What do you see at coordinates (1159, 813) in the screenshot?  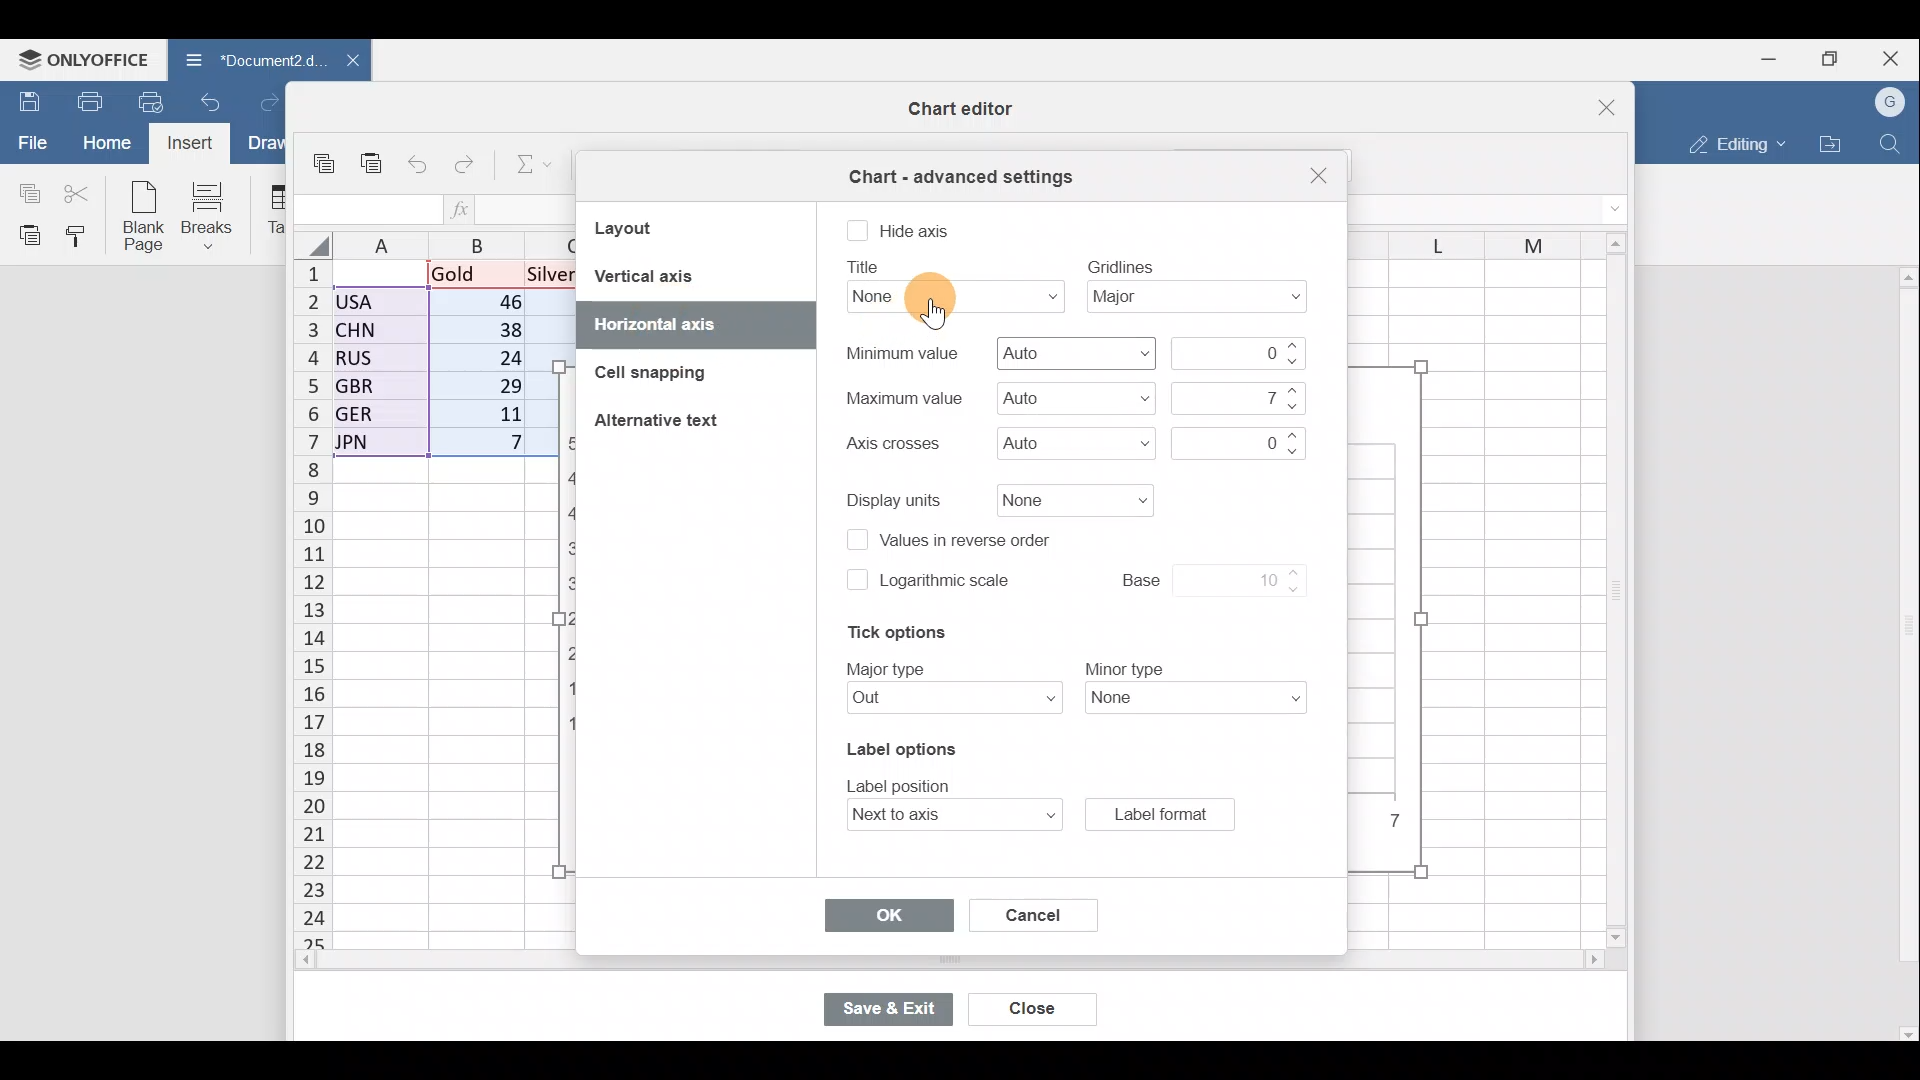 I see `Label format` at bounding box center [1159, 813].